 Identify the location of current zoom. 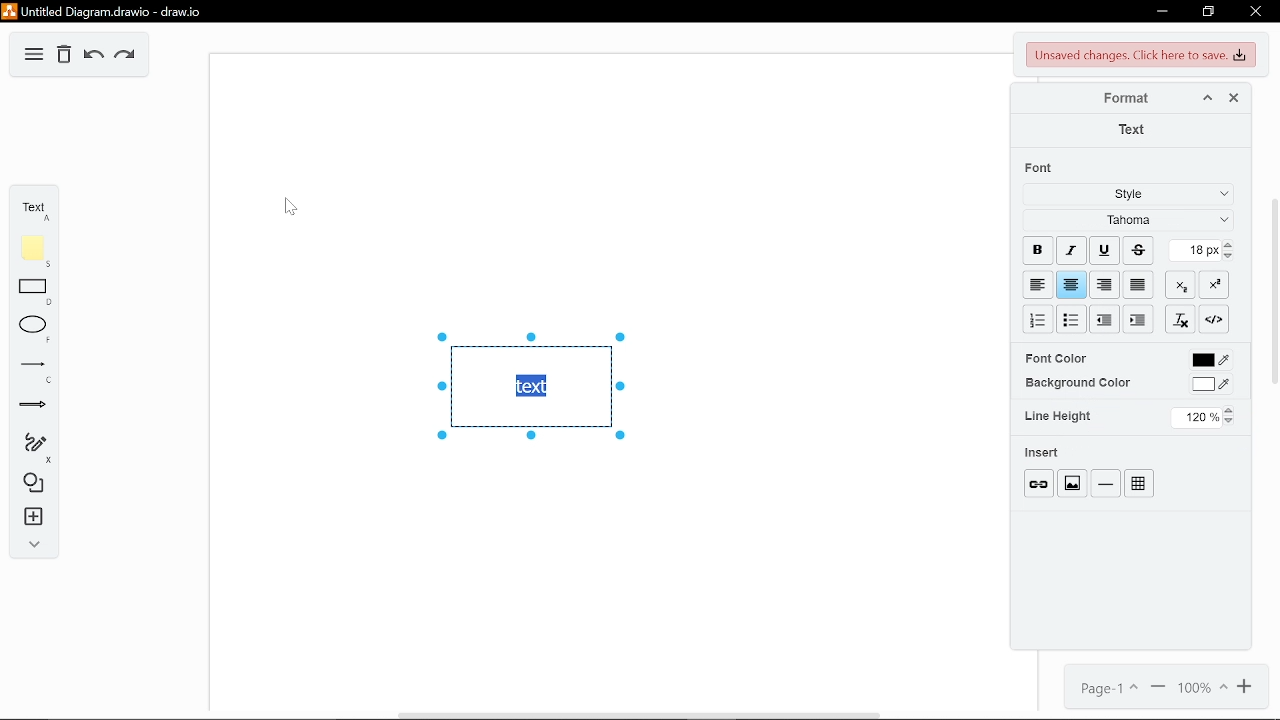
(1202, 689).